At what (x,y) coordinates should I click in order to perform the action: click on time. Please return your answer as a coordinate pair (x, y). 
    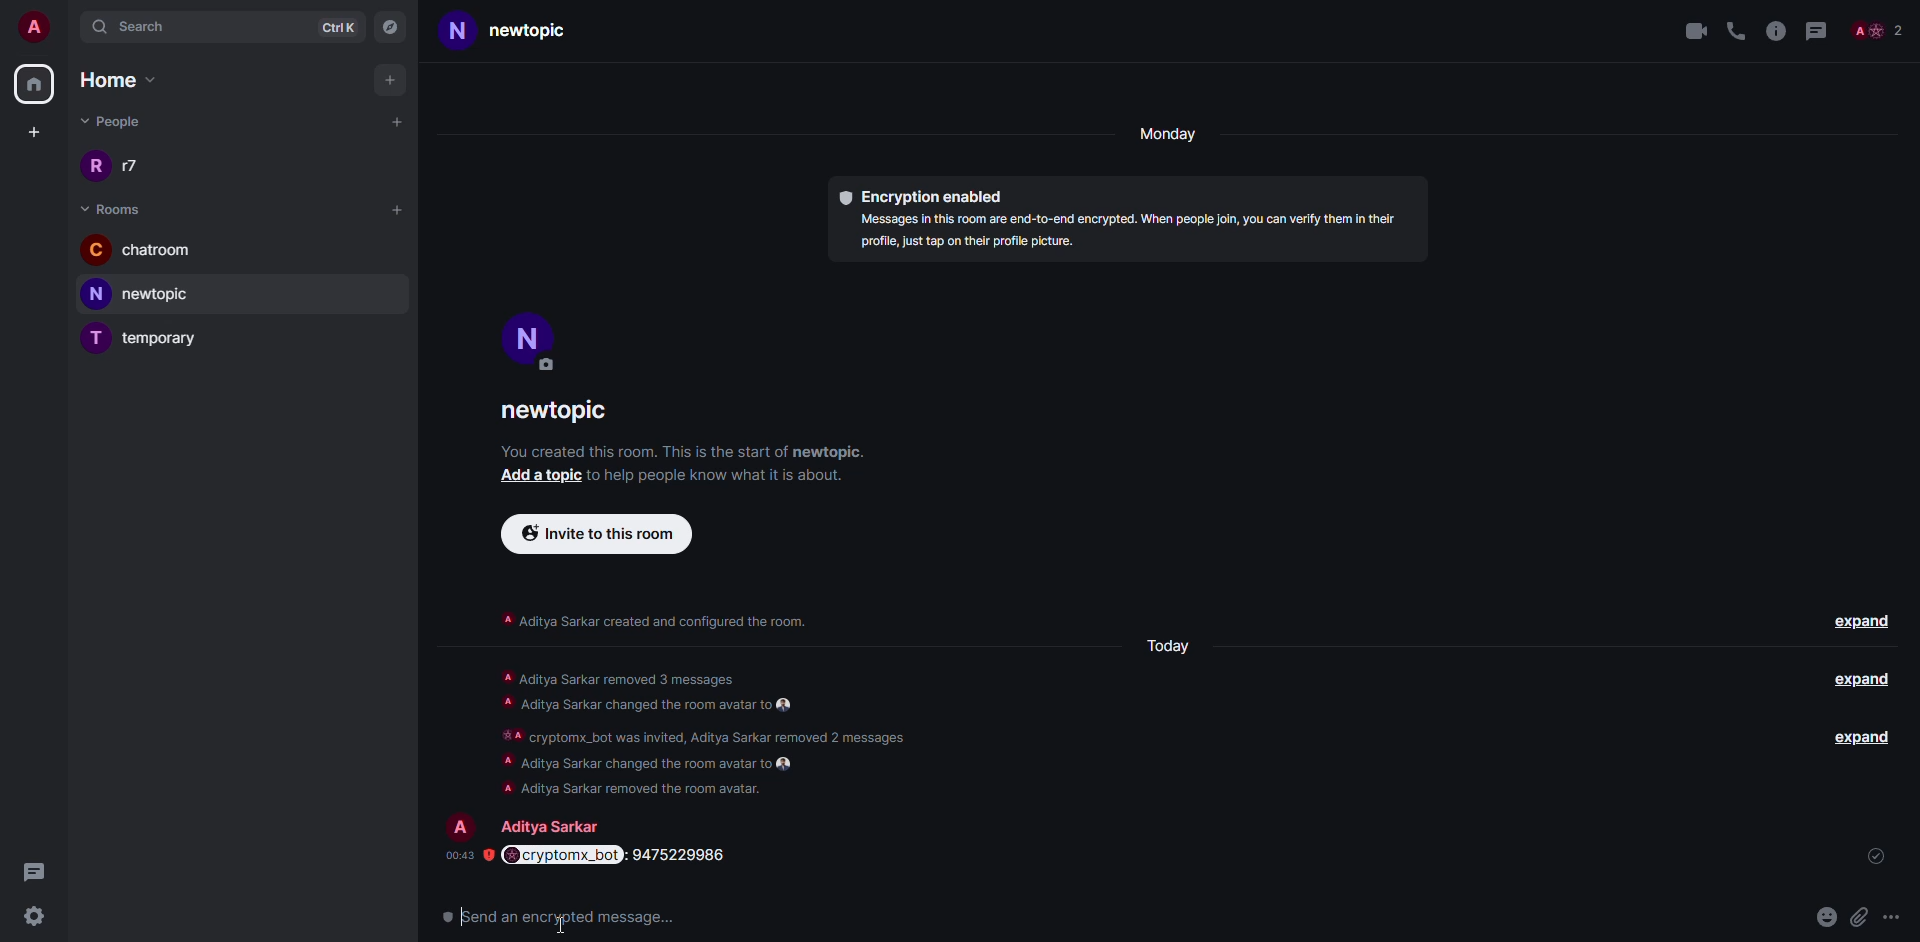
    Looking at the image, I should click on (456, 855).